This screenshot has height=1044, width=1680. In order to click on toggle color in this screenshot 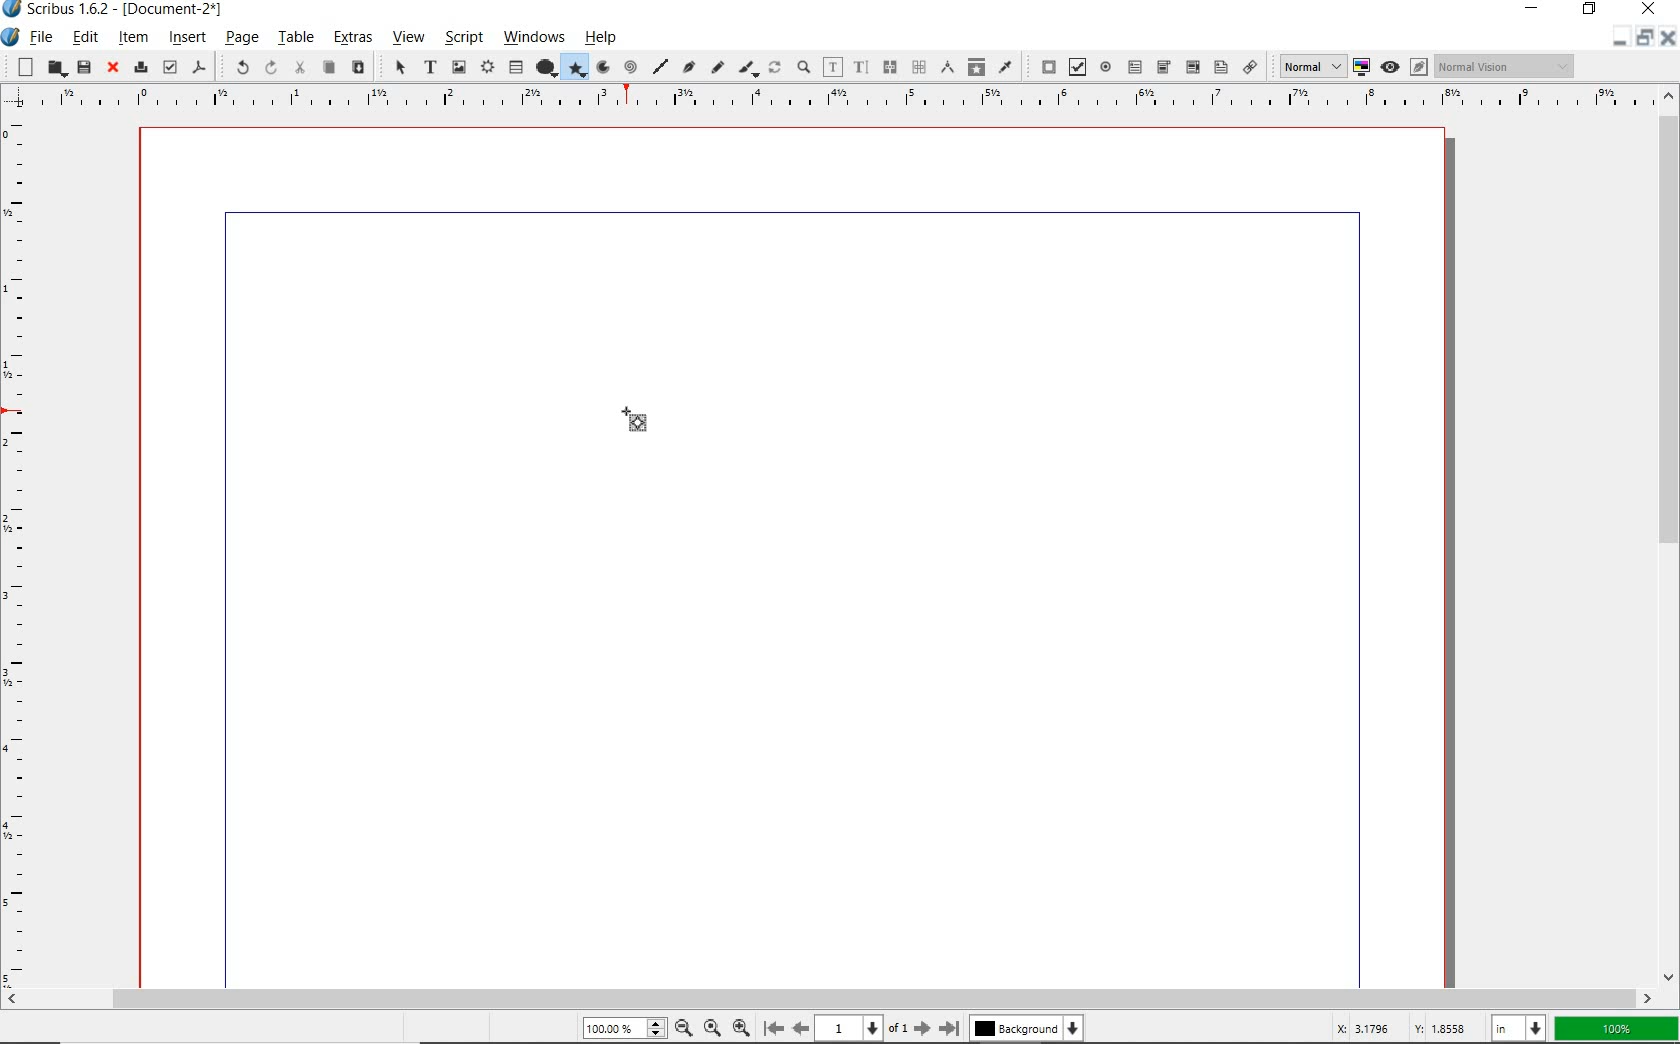, I will do `click(1363, 66)`.